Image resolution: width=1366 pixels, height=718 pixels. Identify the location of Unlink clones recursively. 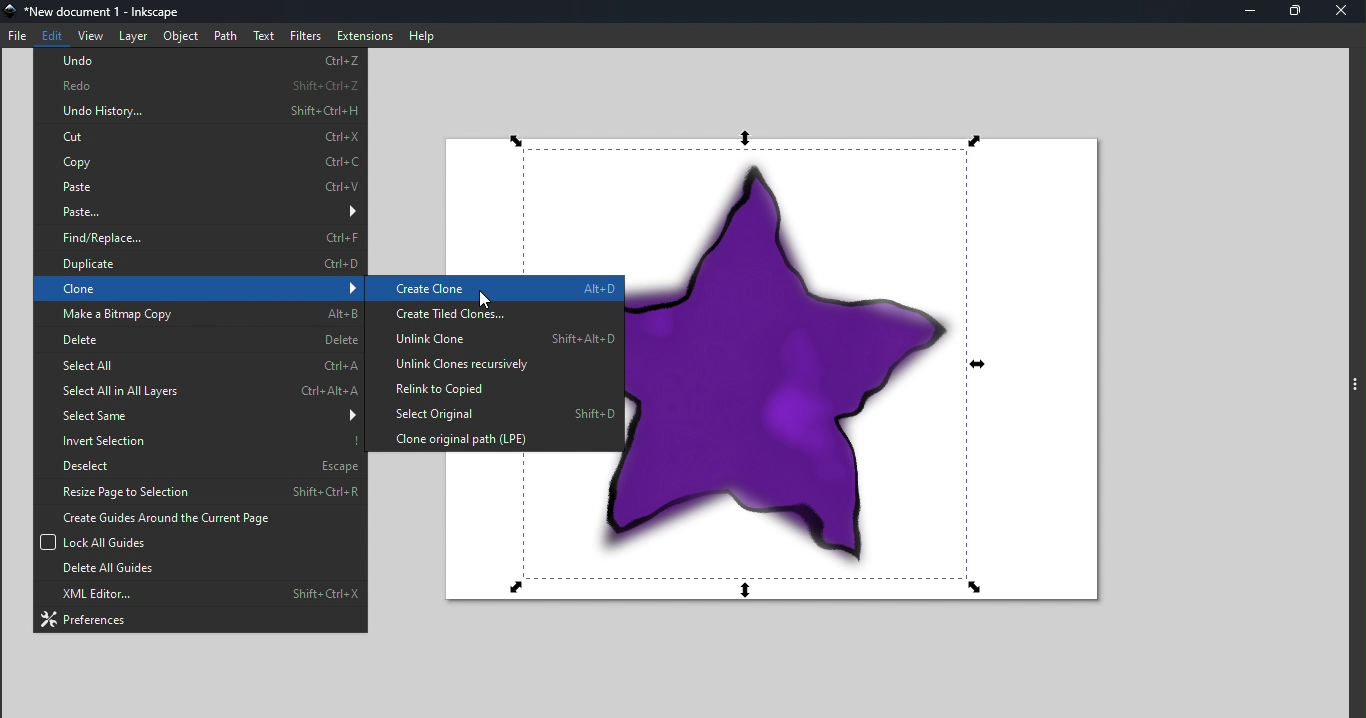
(493, 364).